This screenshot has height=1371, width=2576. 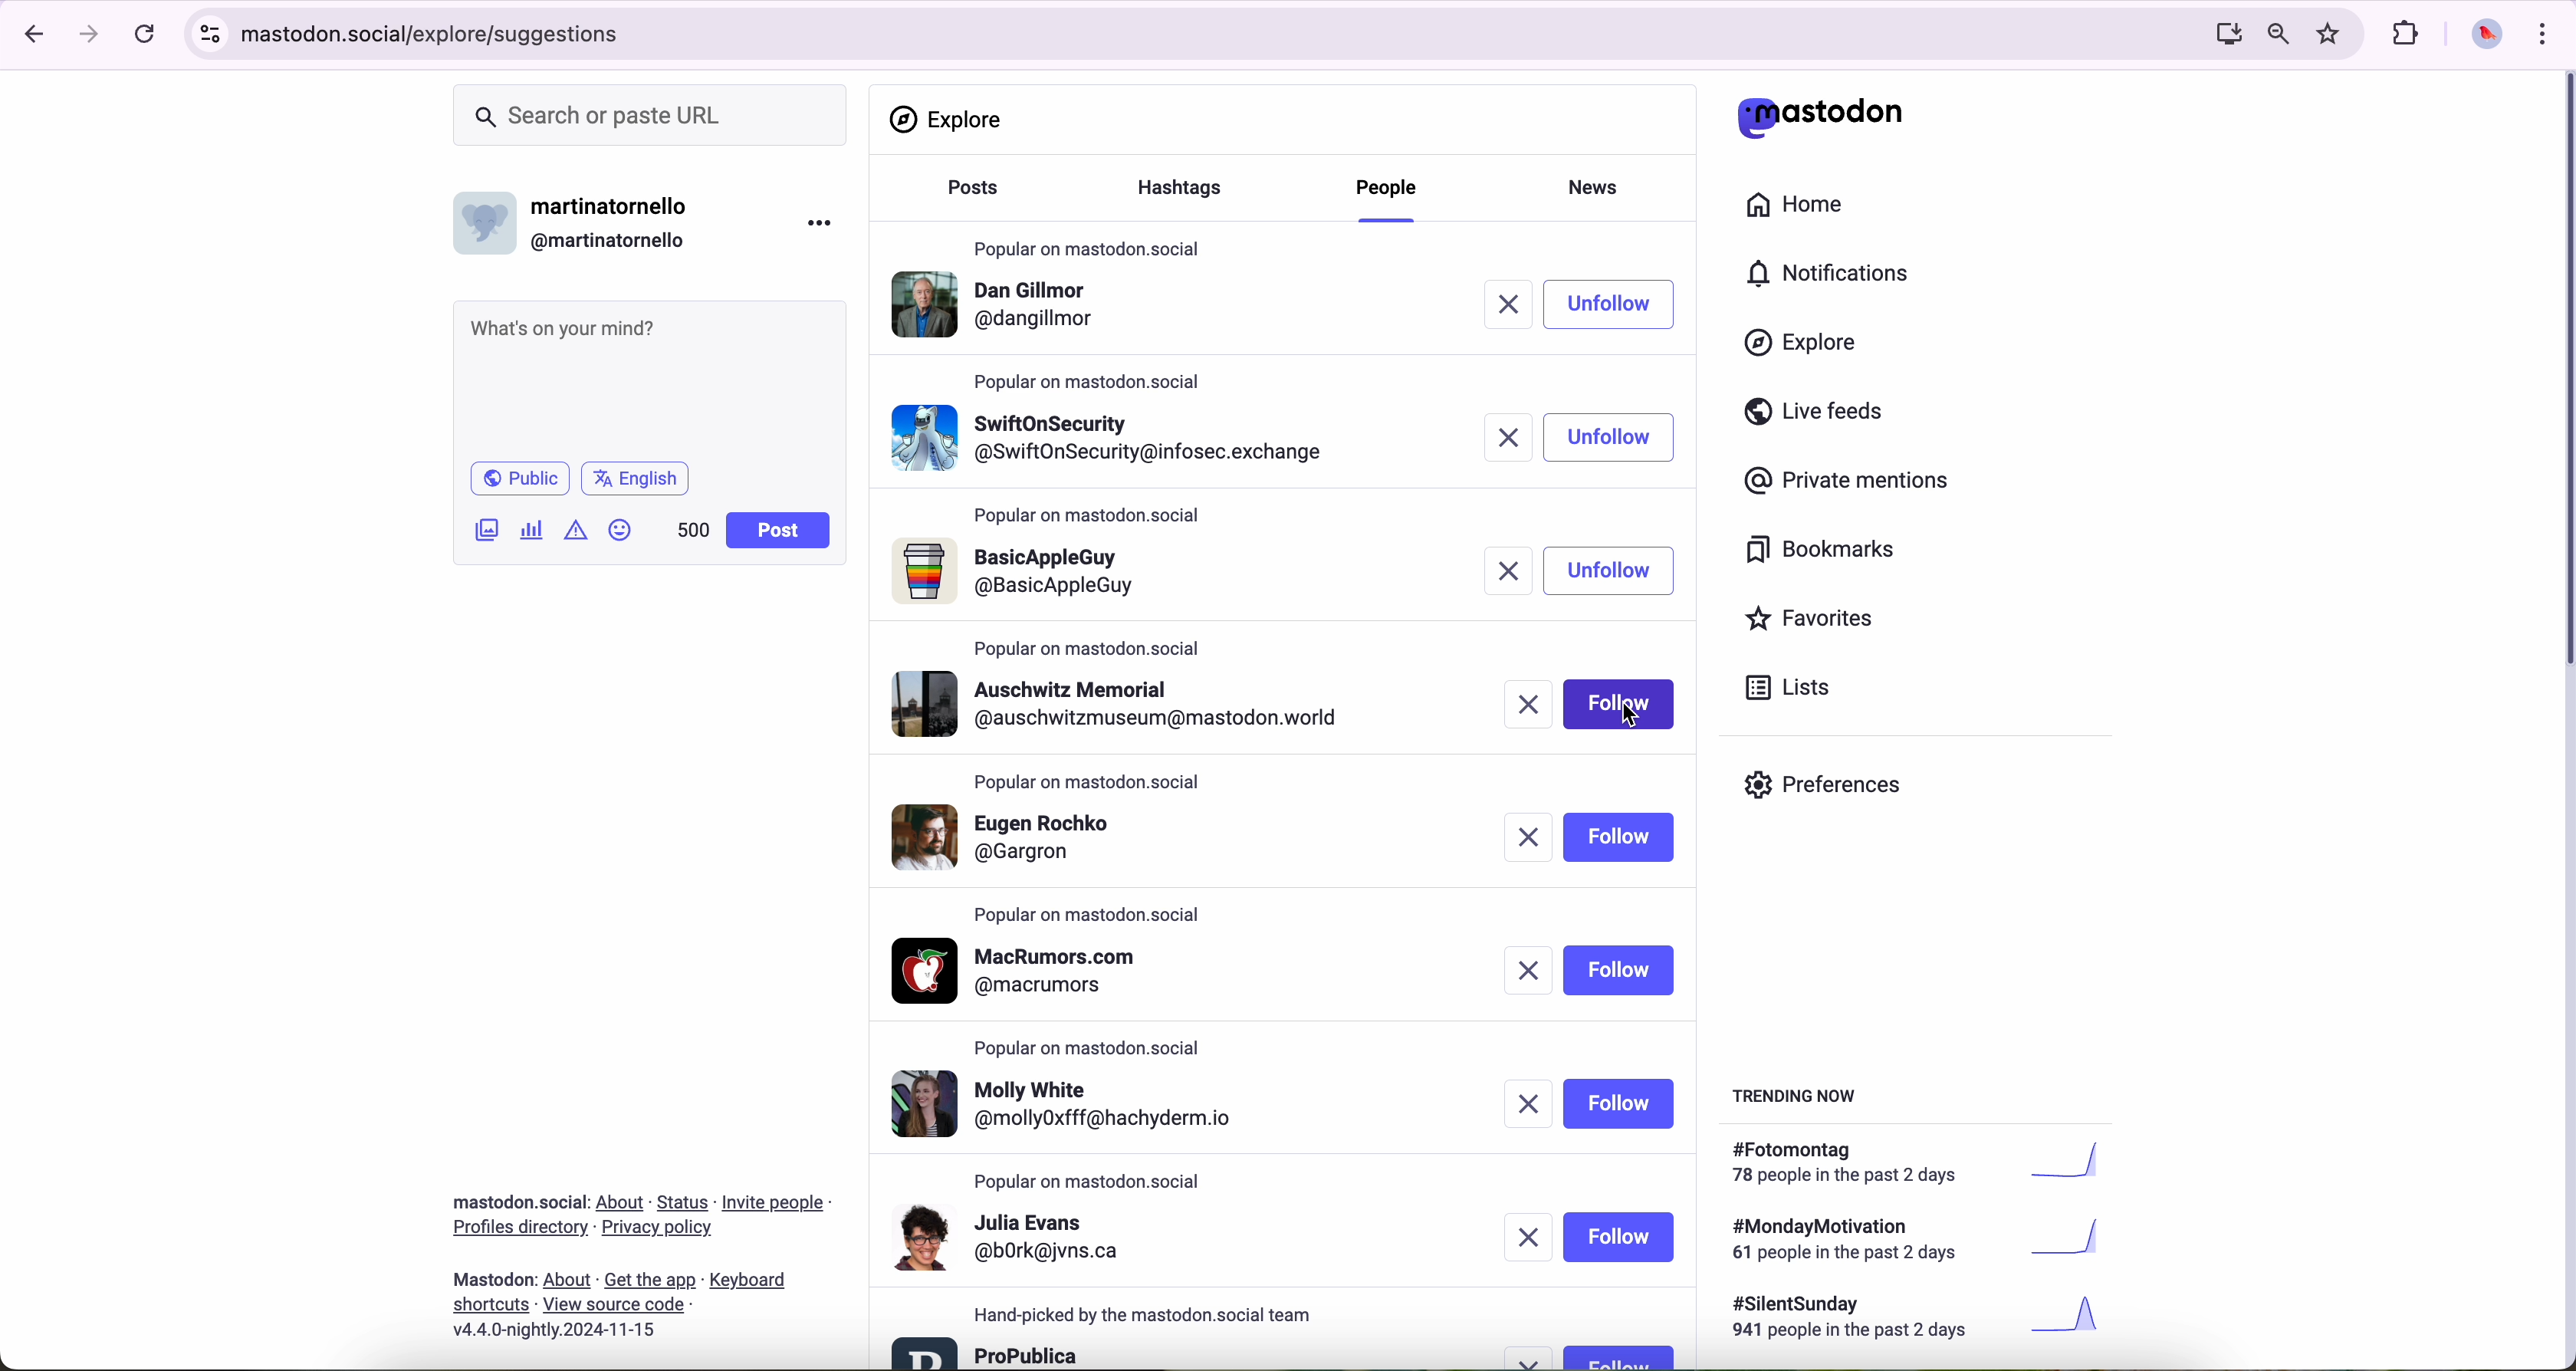 What do you see at coordinates (1156, 1315) in the screenshot?
I see `hand-picked by the mastodon.social` at bounding box center [1156, 1315].